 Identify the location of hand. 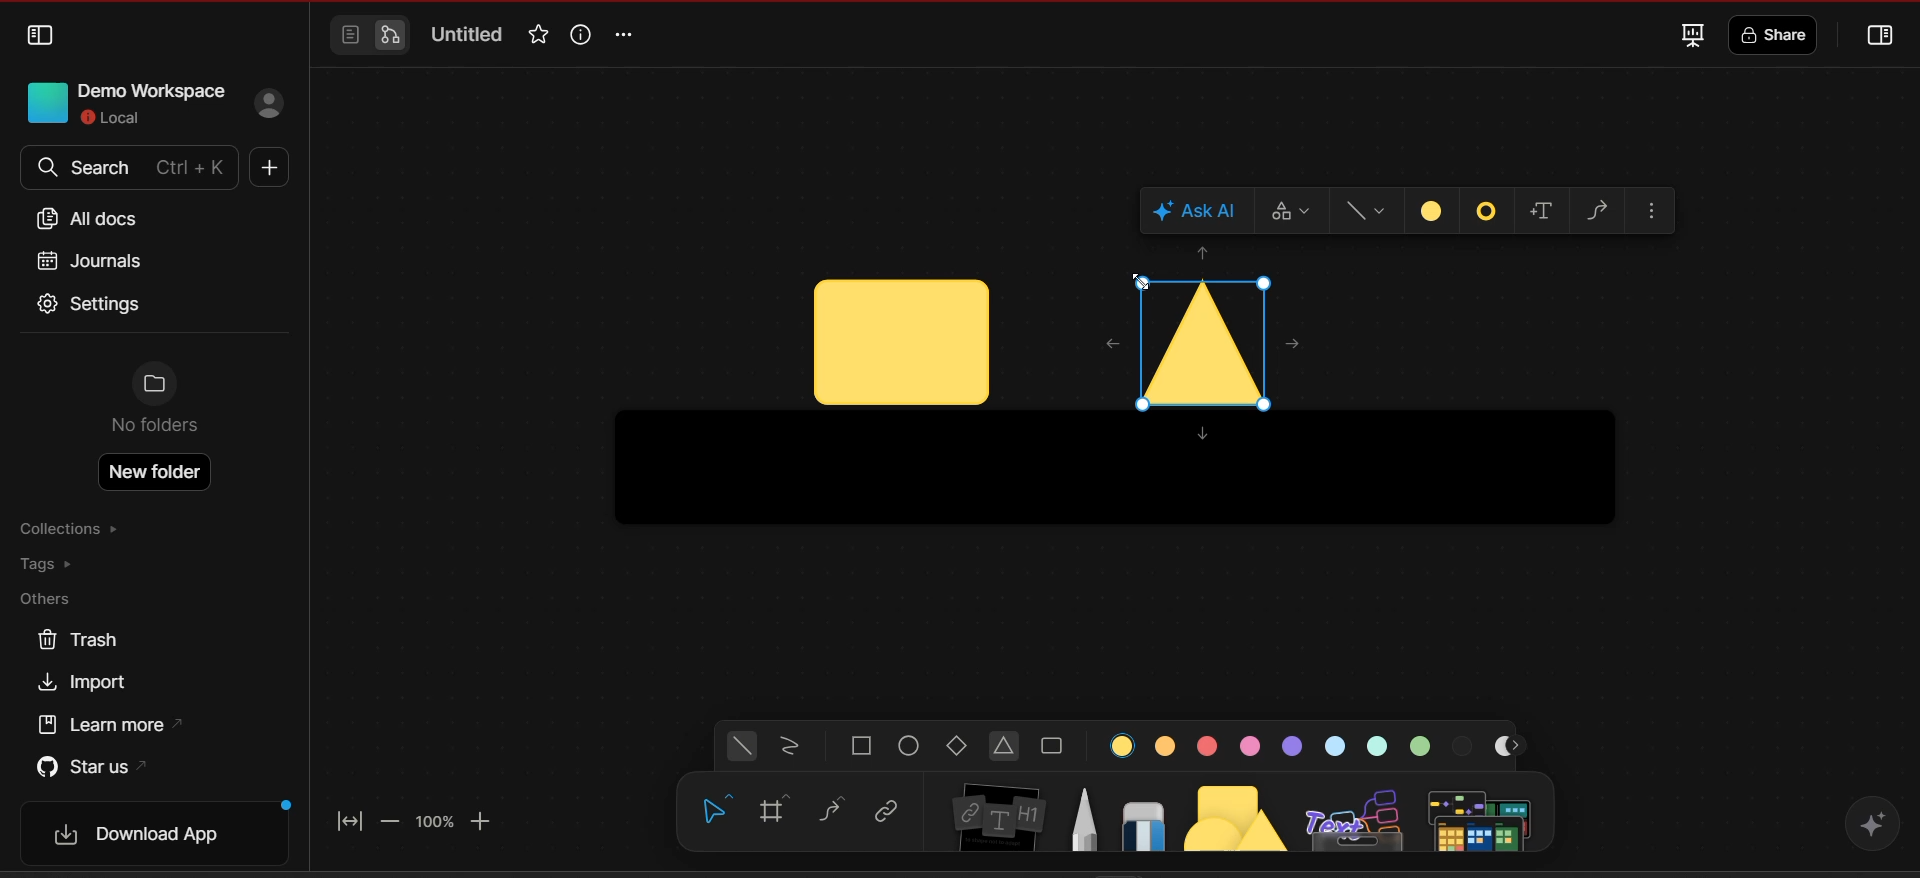
(712, 813).